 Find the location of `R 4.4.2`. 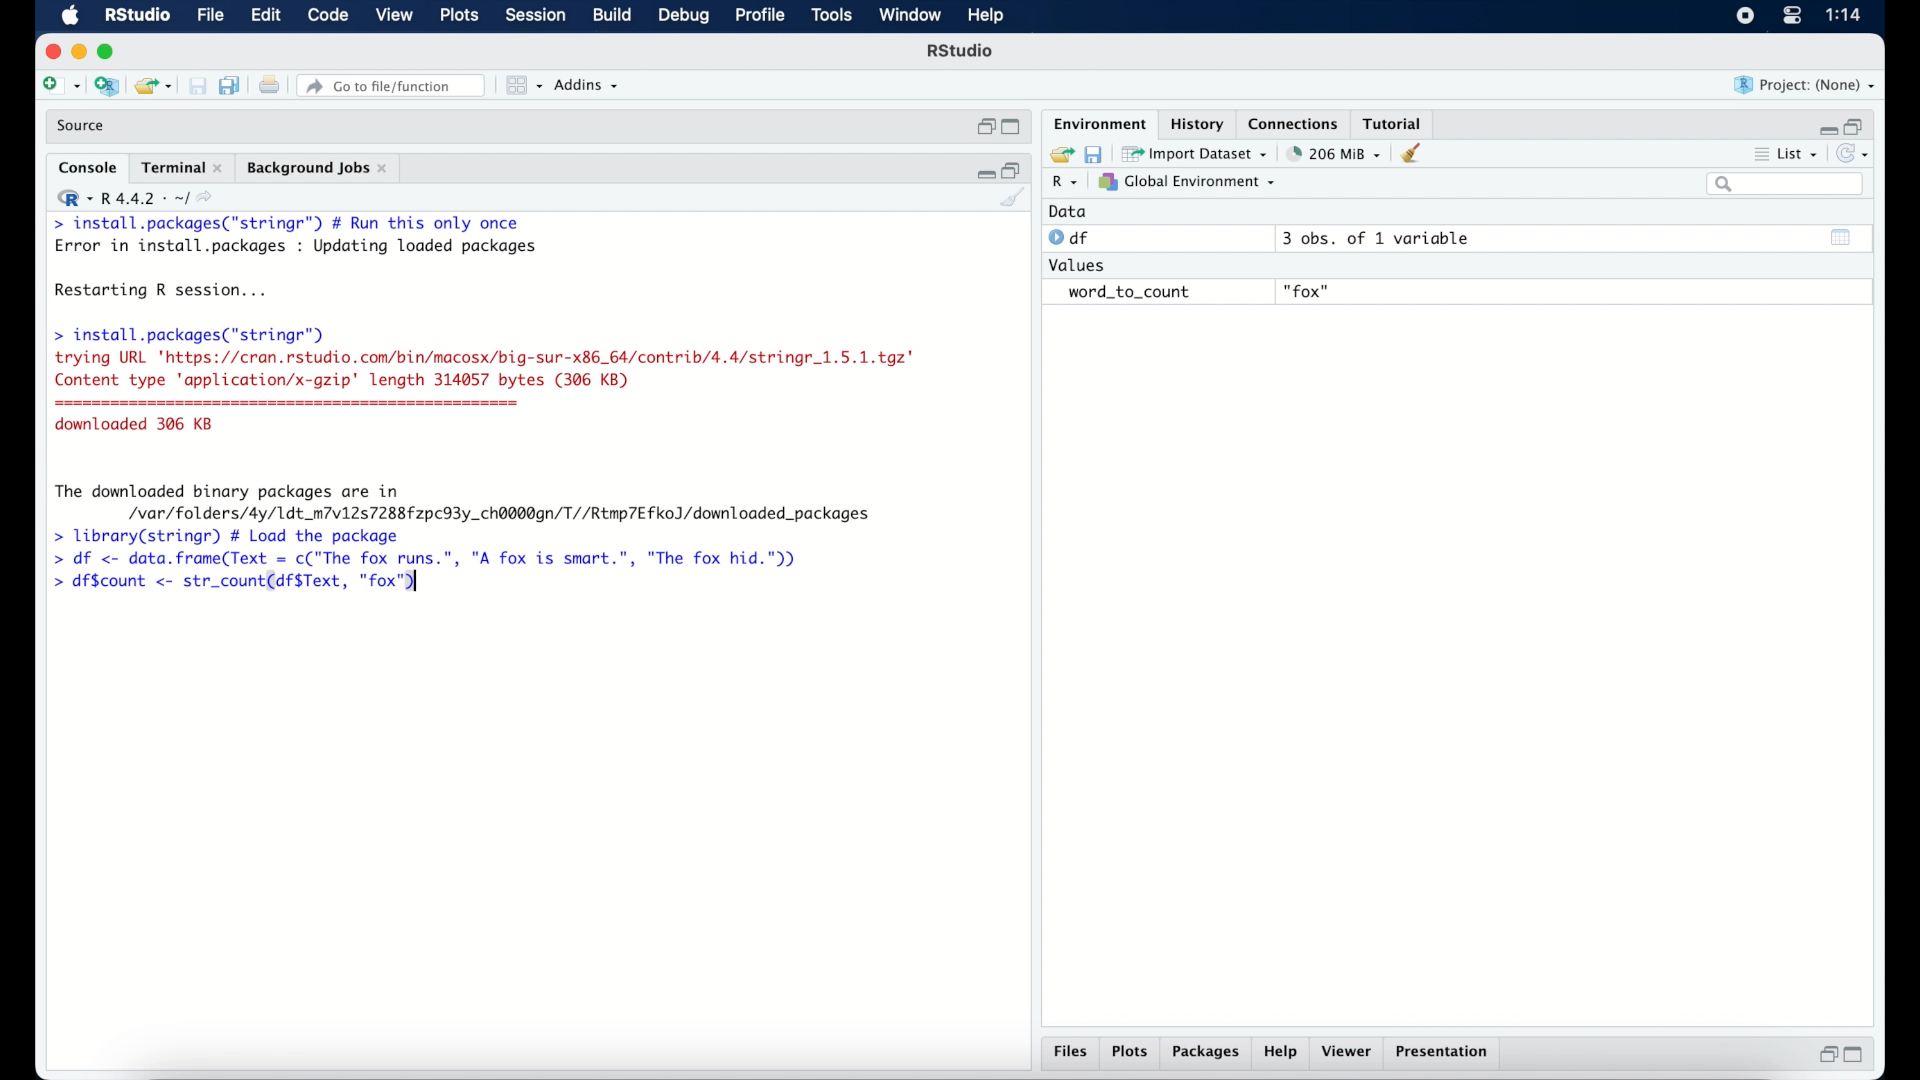

R 4.4.2 is located at coordinates (134, 198).